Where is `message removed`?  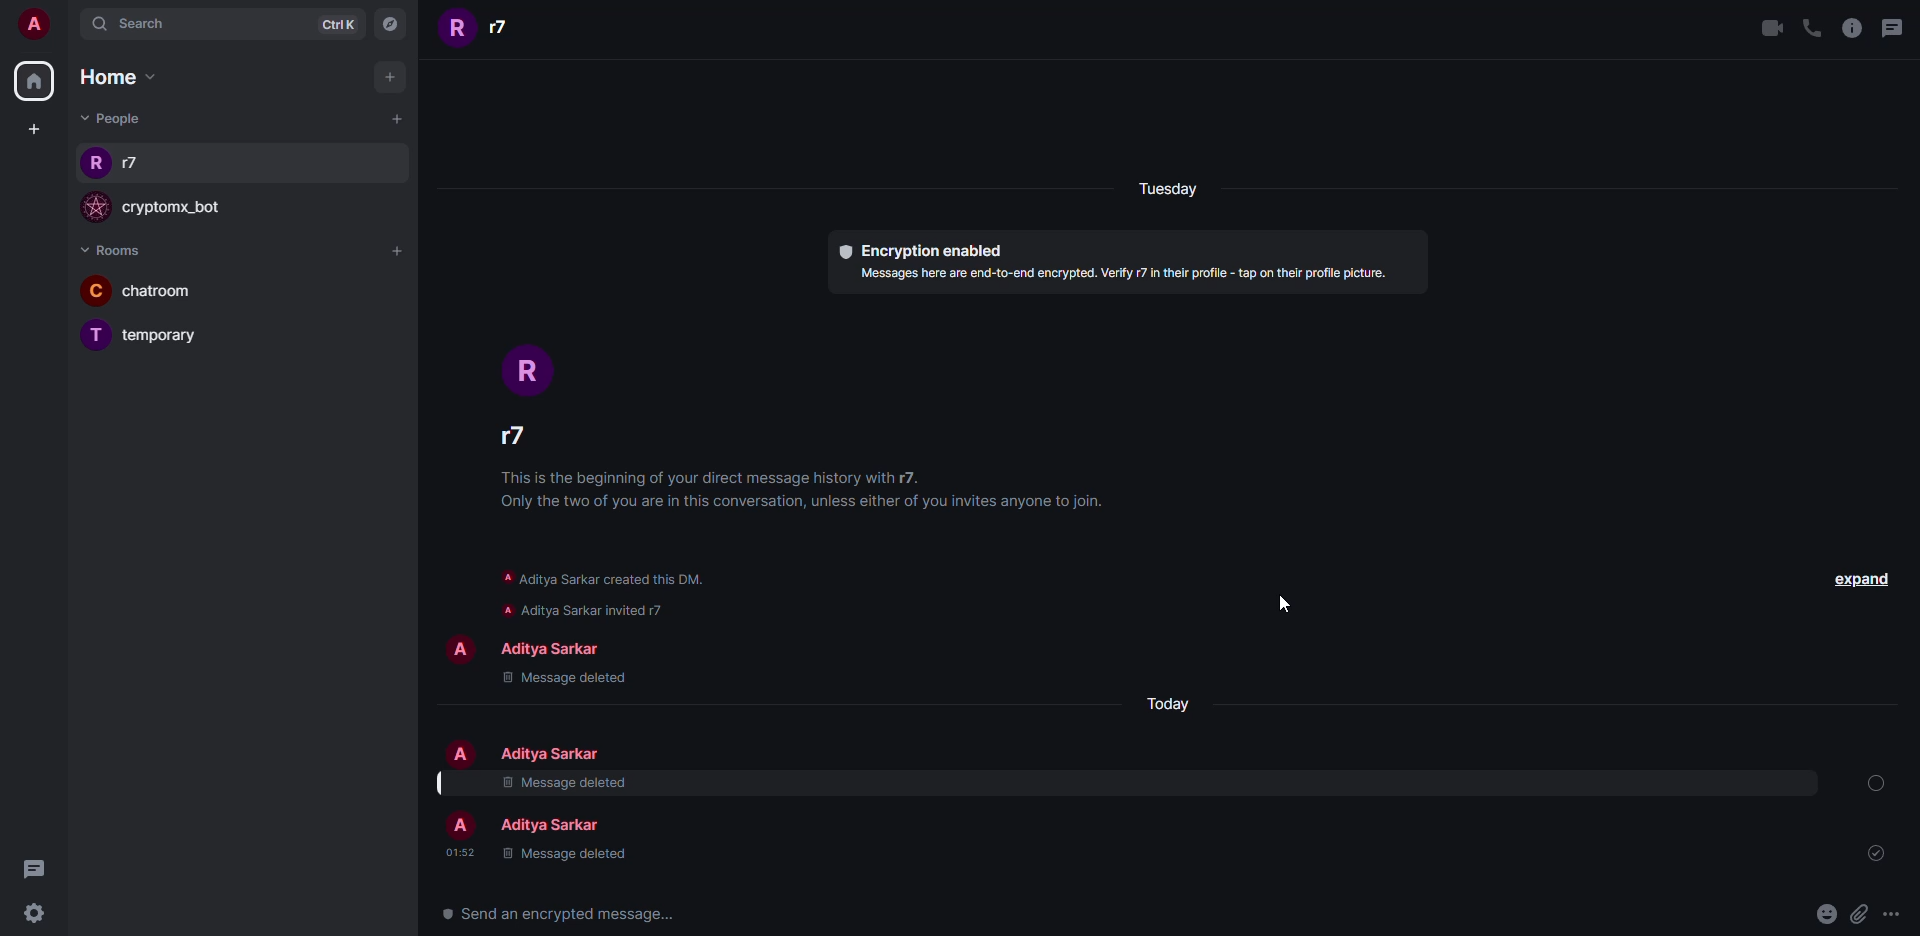 message removed is located at coordinates (569, 782).